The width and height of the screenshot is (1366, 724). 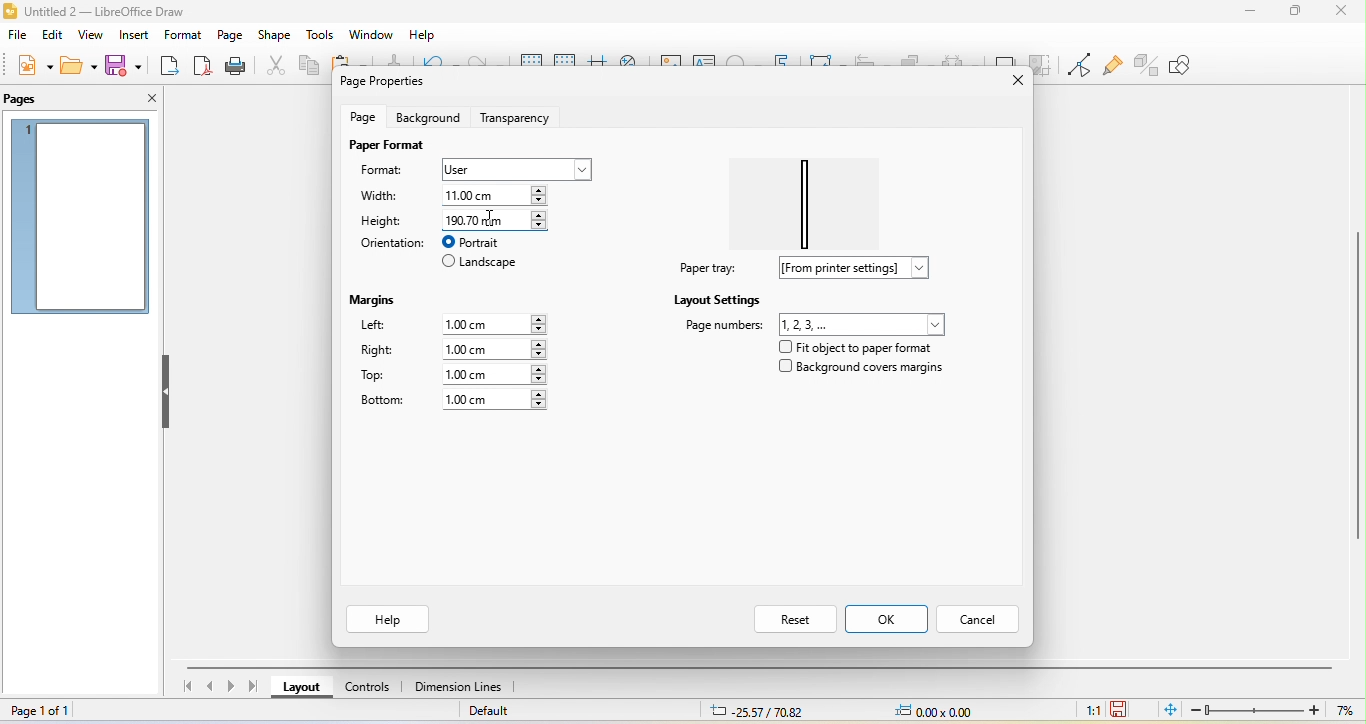 I want to click on cancel, so click(x=981, y=617).